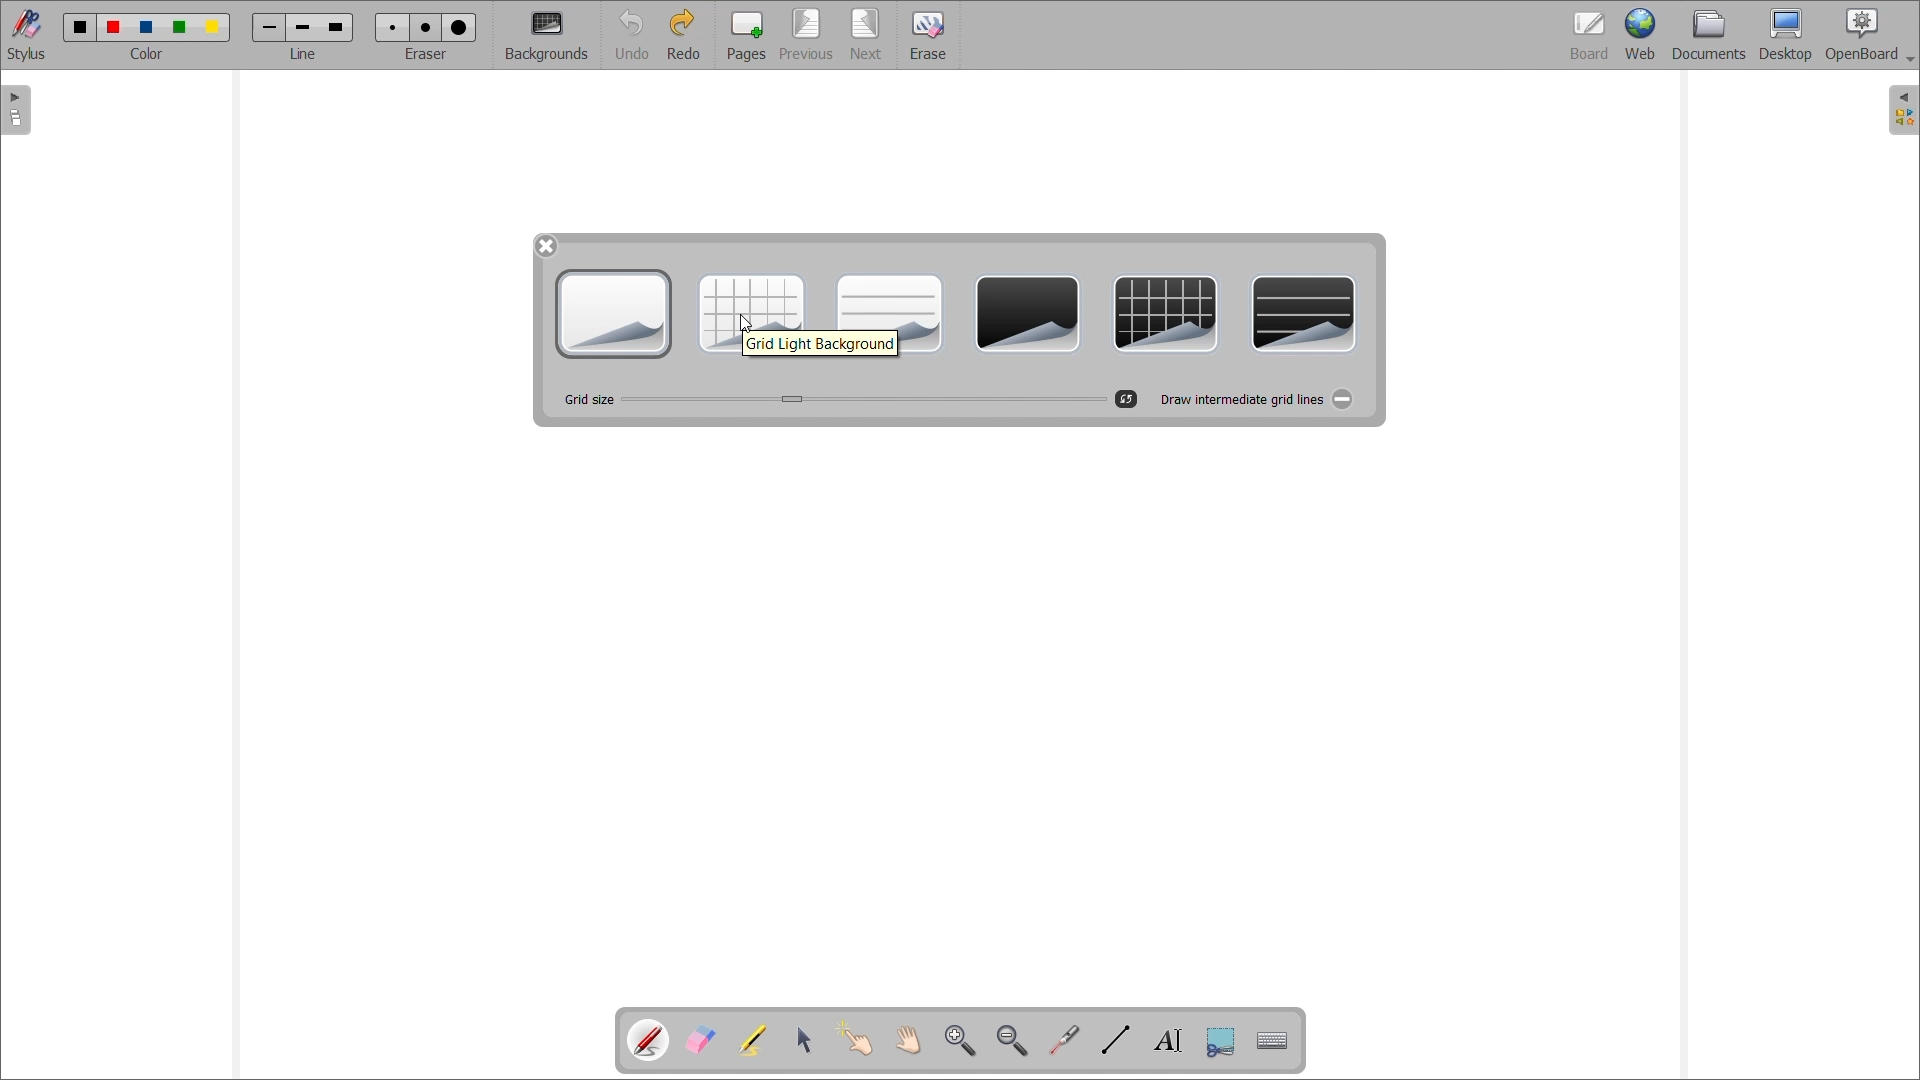  Describe the element at coordinates (1240, 398) in the screenshot. I see `draw grid lines` at that location.